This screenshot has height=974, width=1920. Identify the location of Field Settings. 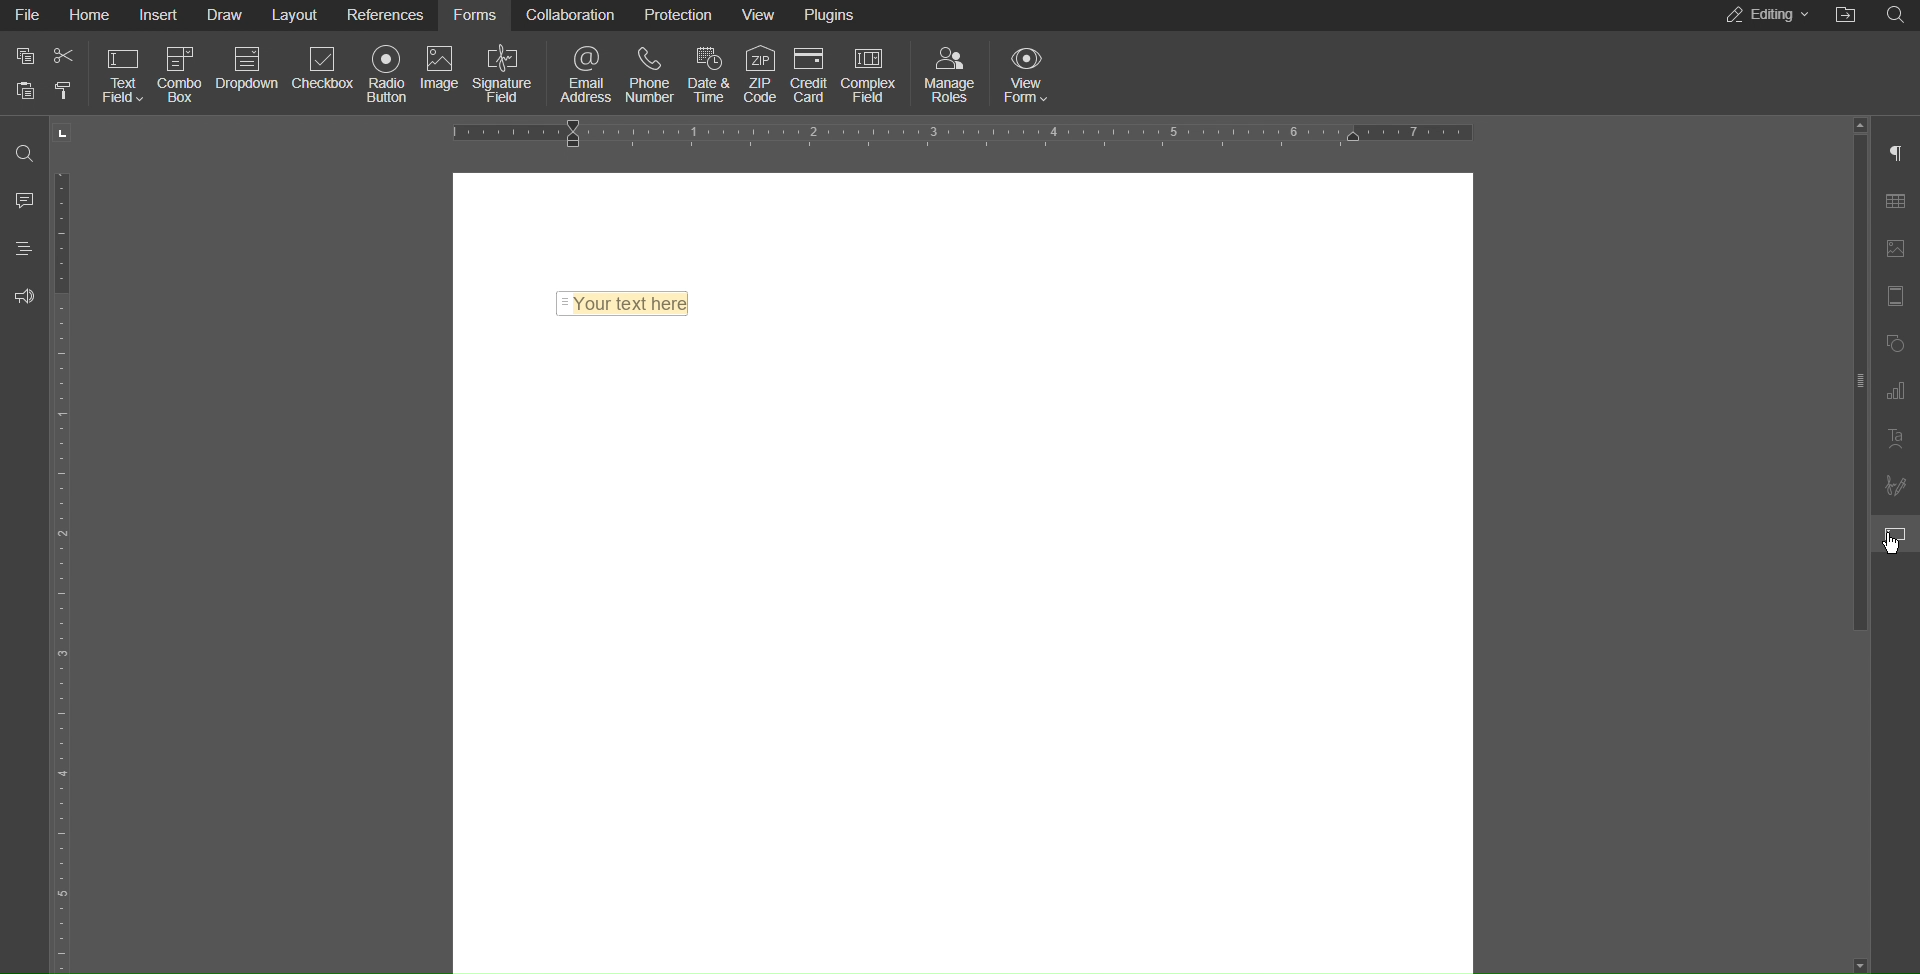
(1900, 535).